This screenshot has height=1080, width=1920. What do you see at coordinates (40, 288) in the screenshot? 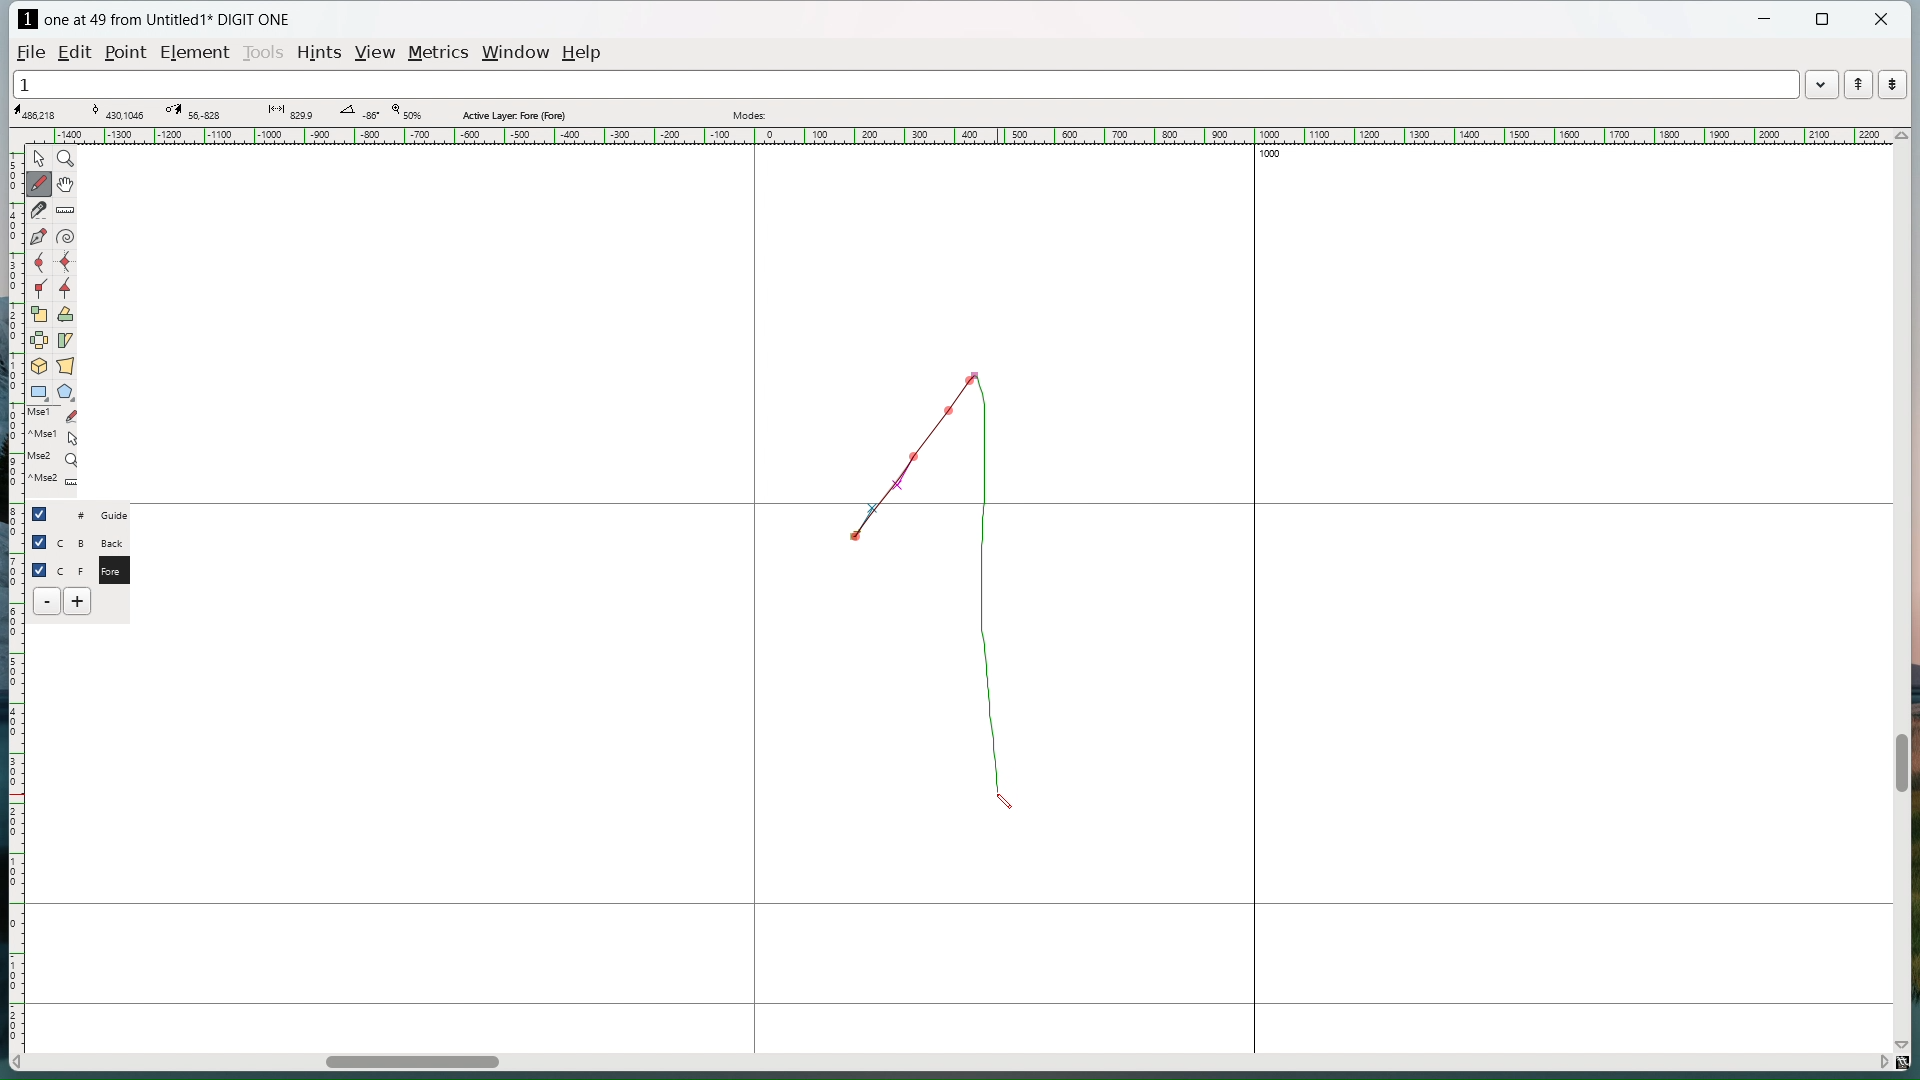
I see `add a corner point` at bounding box center [40, 288].